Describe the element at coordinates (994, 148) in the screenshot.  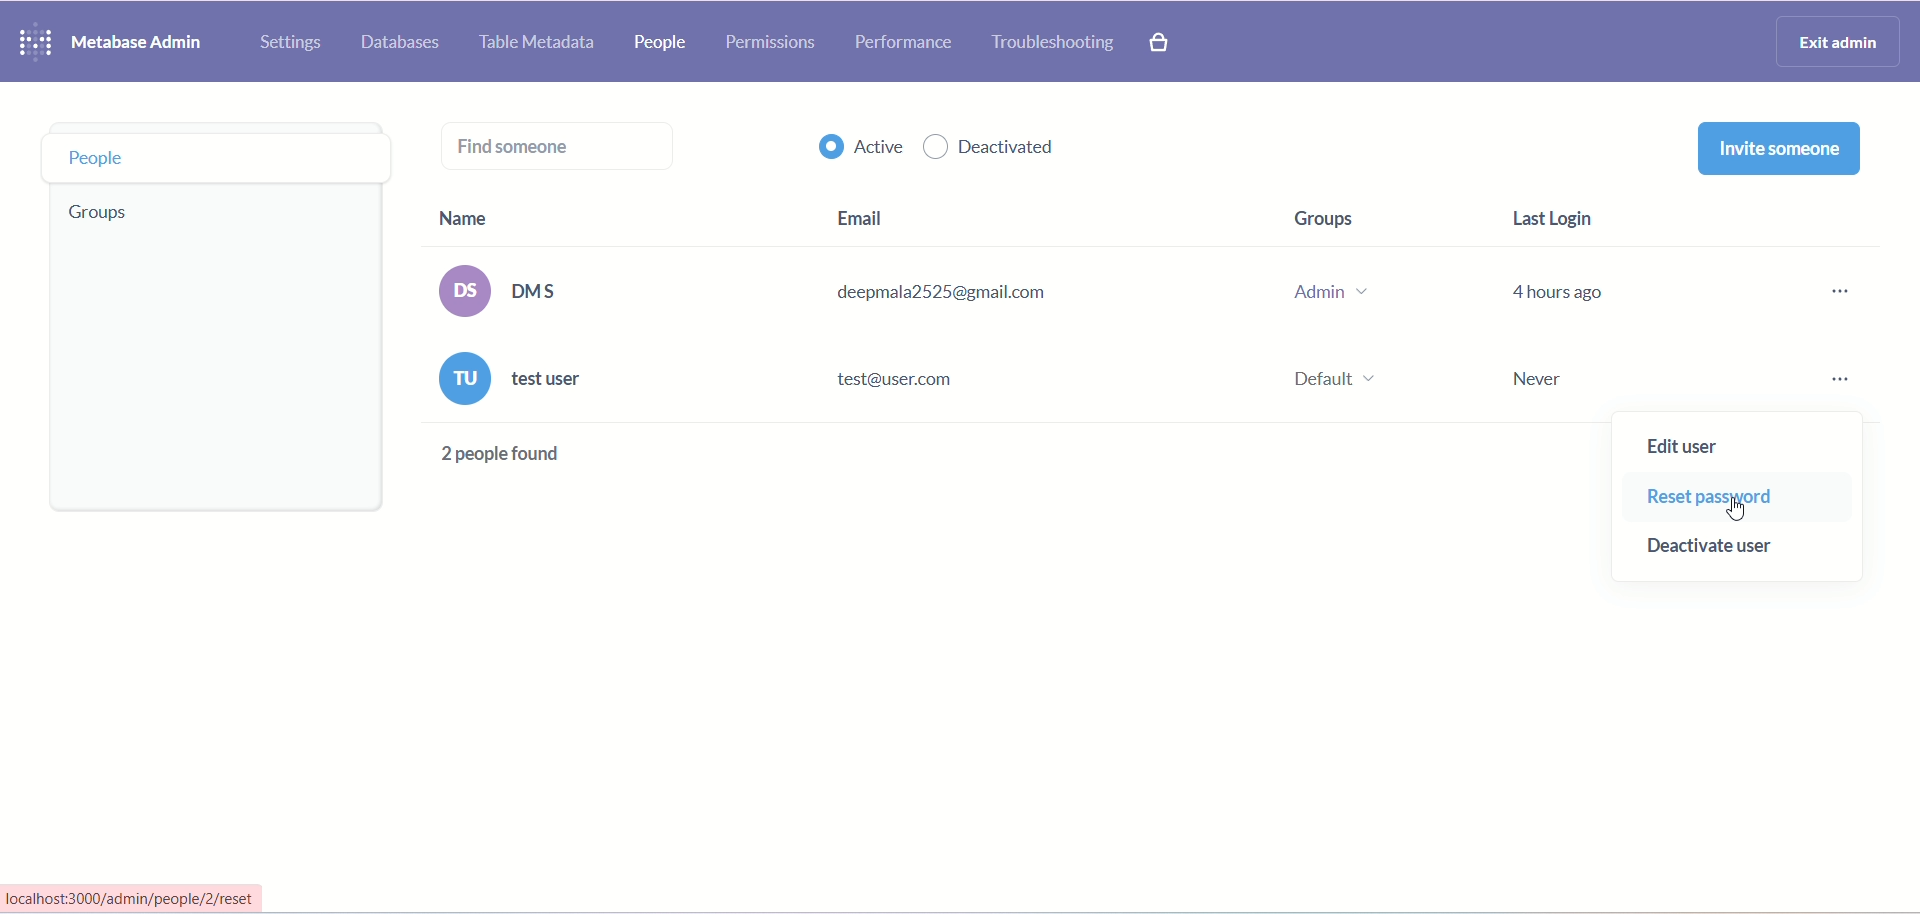
I see `deactivated` at that location.